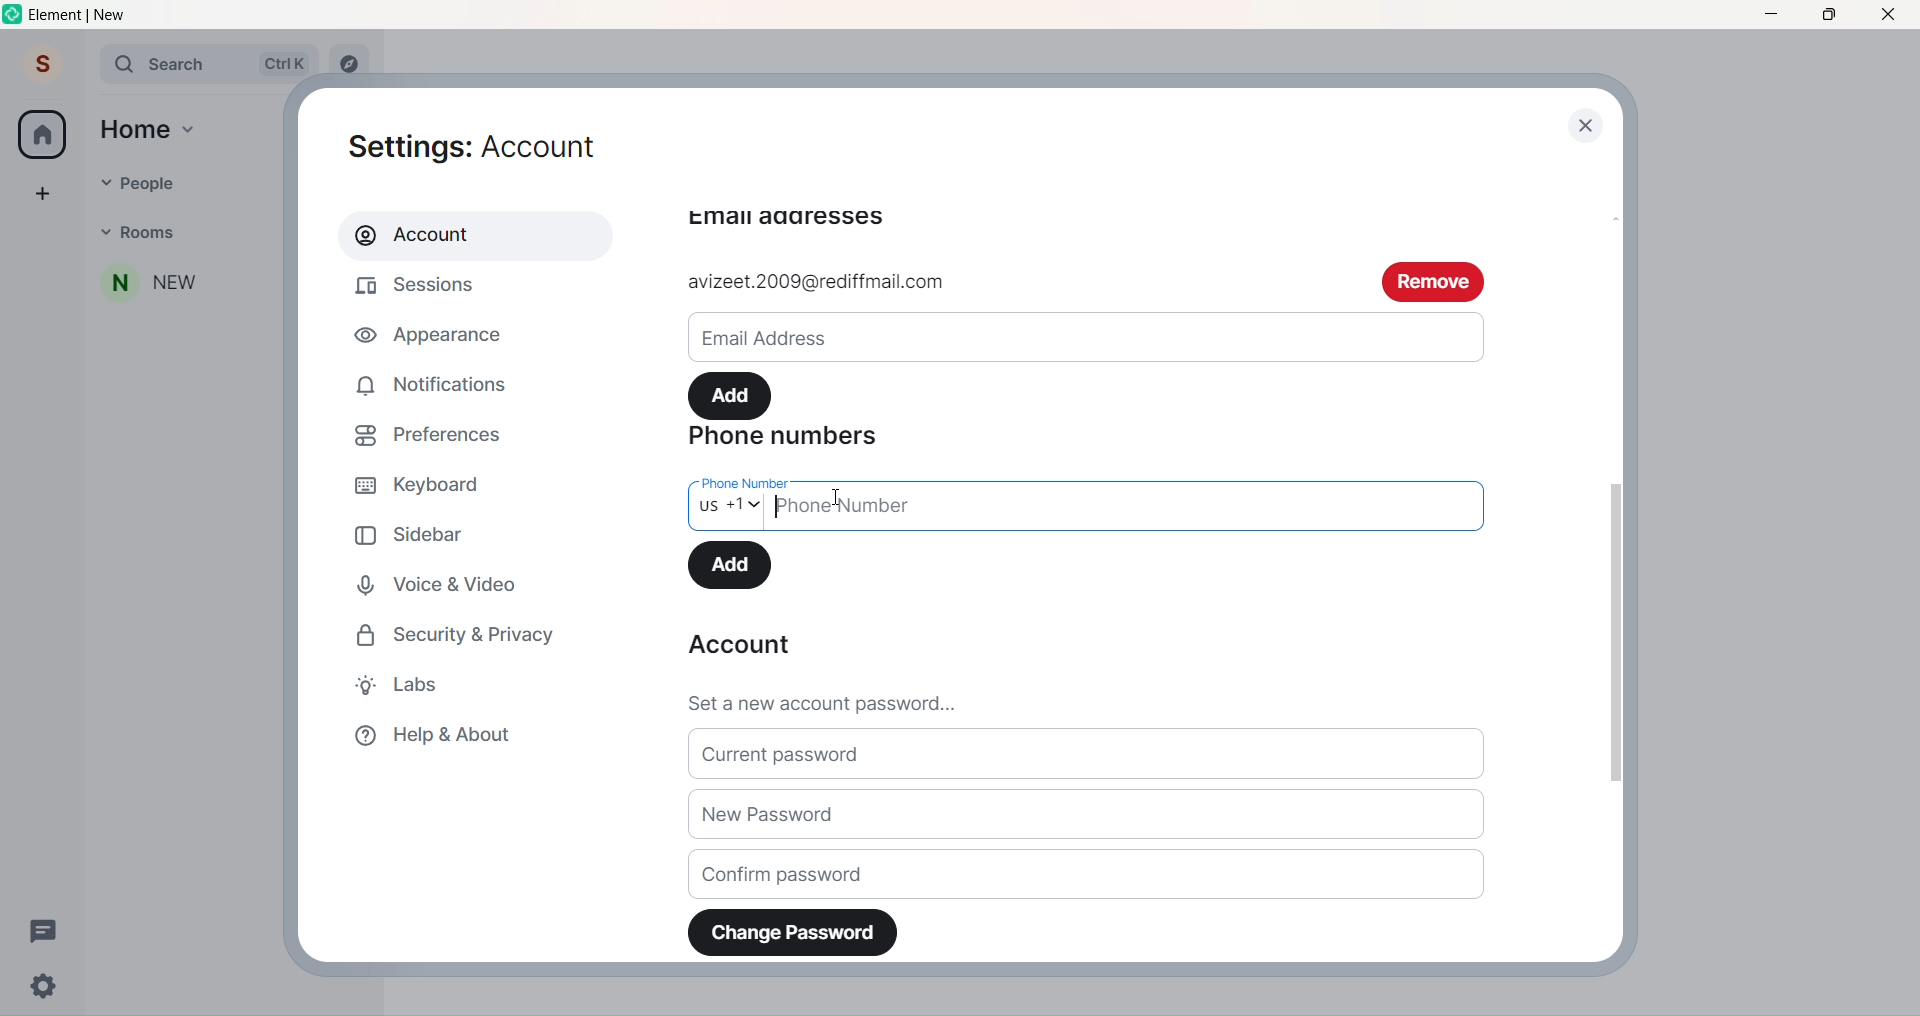 The image size is (1920, 1016). What do you see at coordinates (350, 65) in the screenshot?
I see `Explore rooms` at bounding box center [350, 65].